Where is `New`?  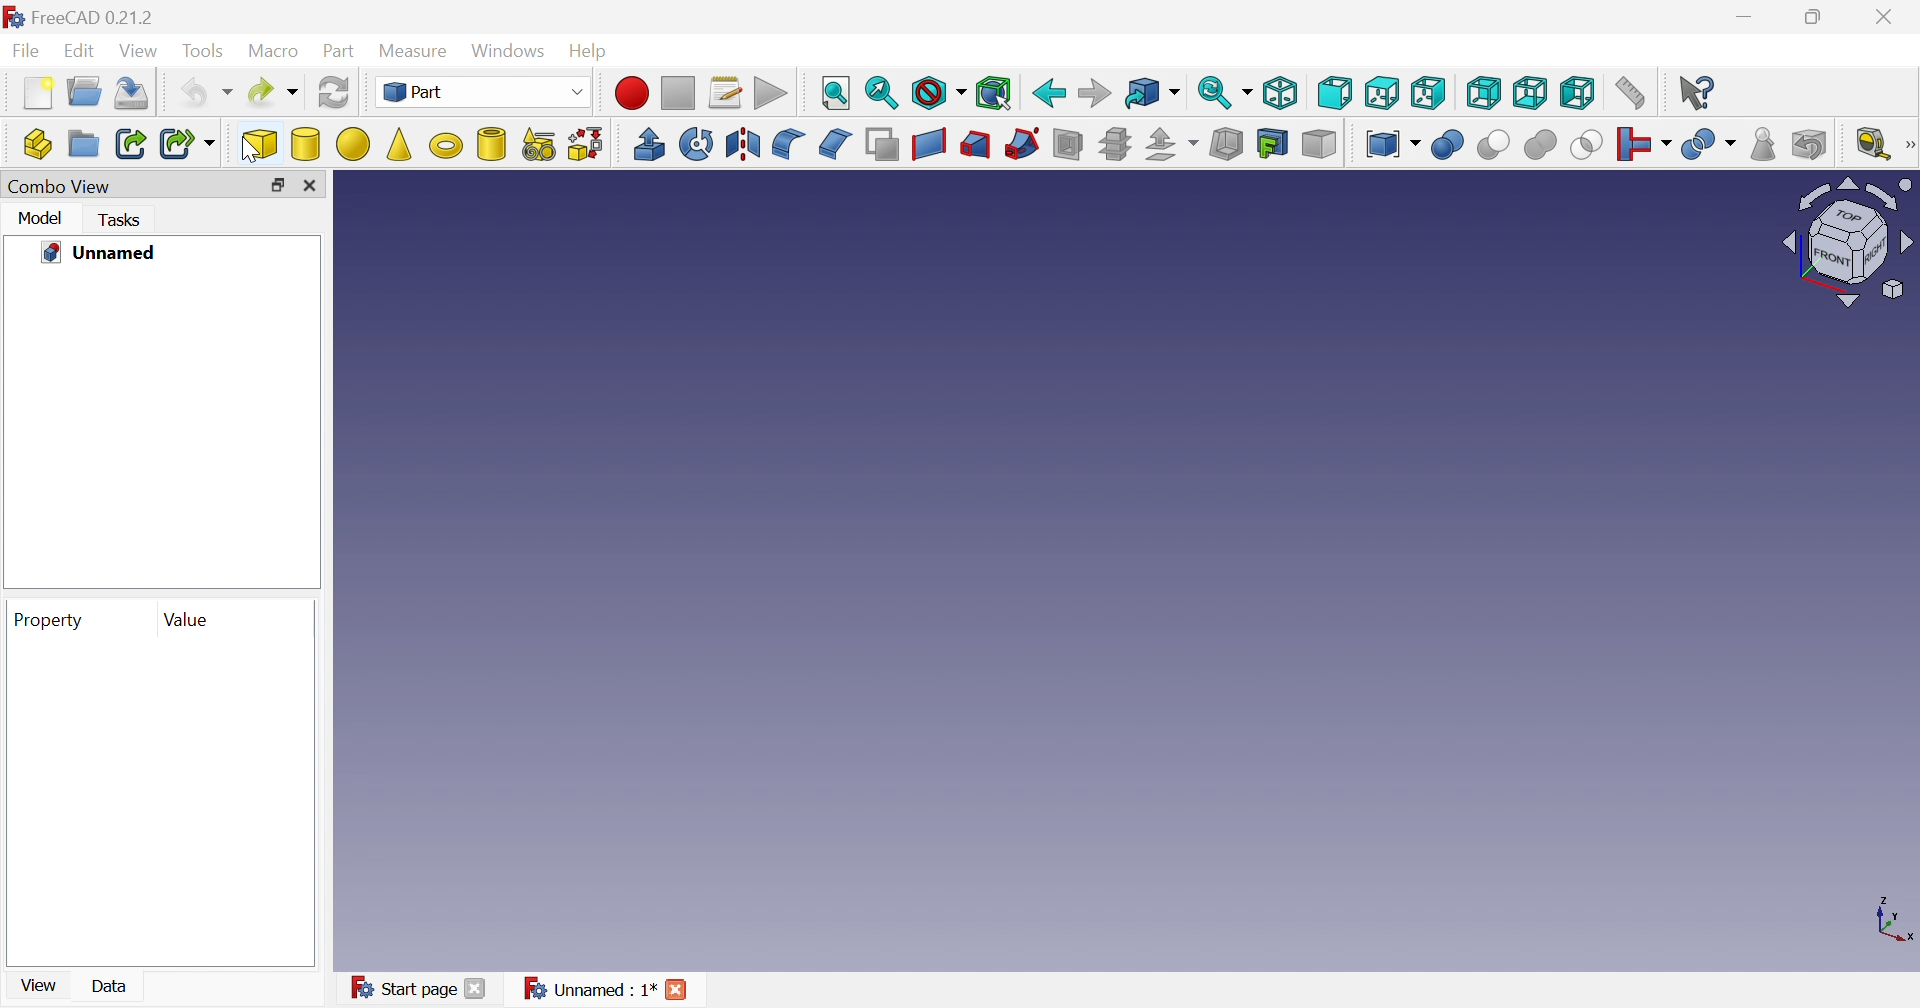
New is located at coordinates (36, 92).